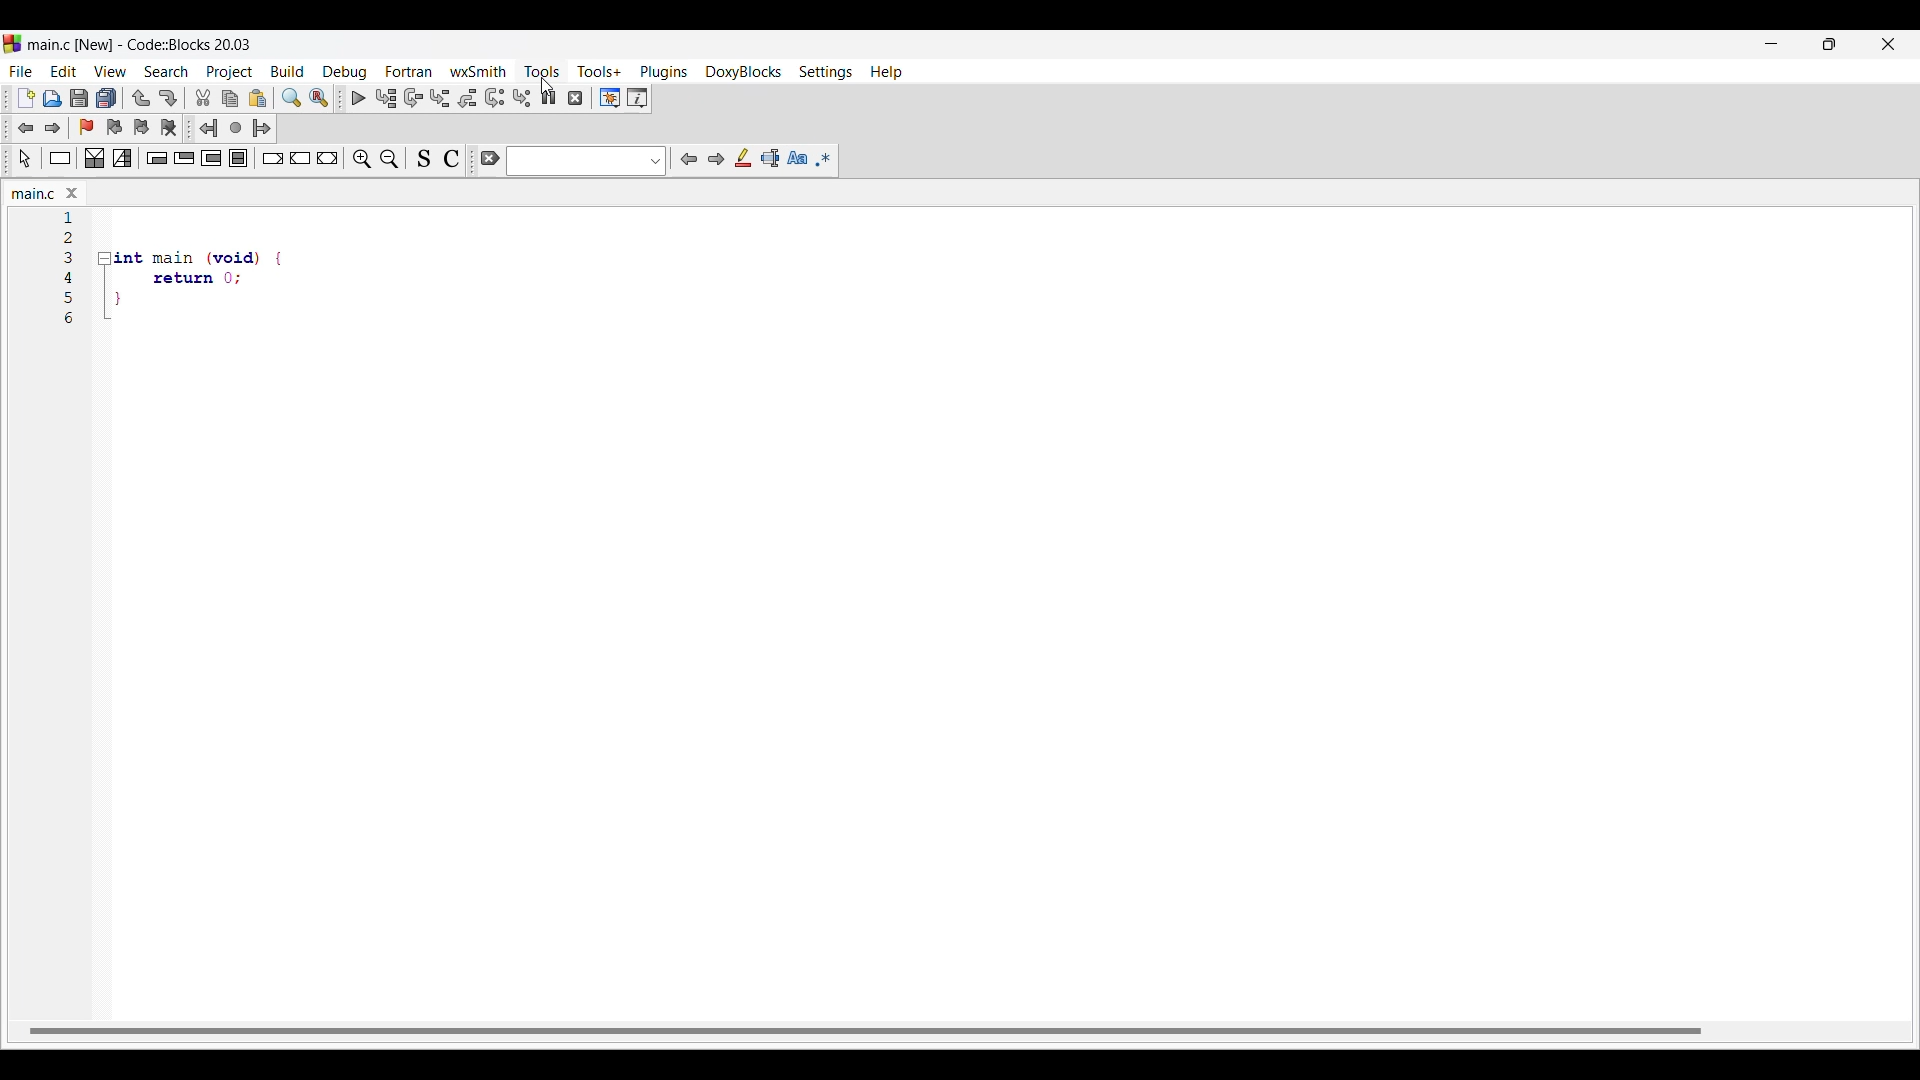  I want to click on Replace, so click(319, 98).